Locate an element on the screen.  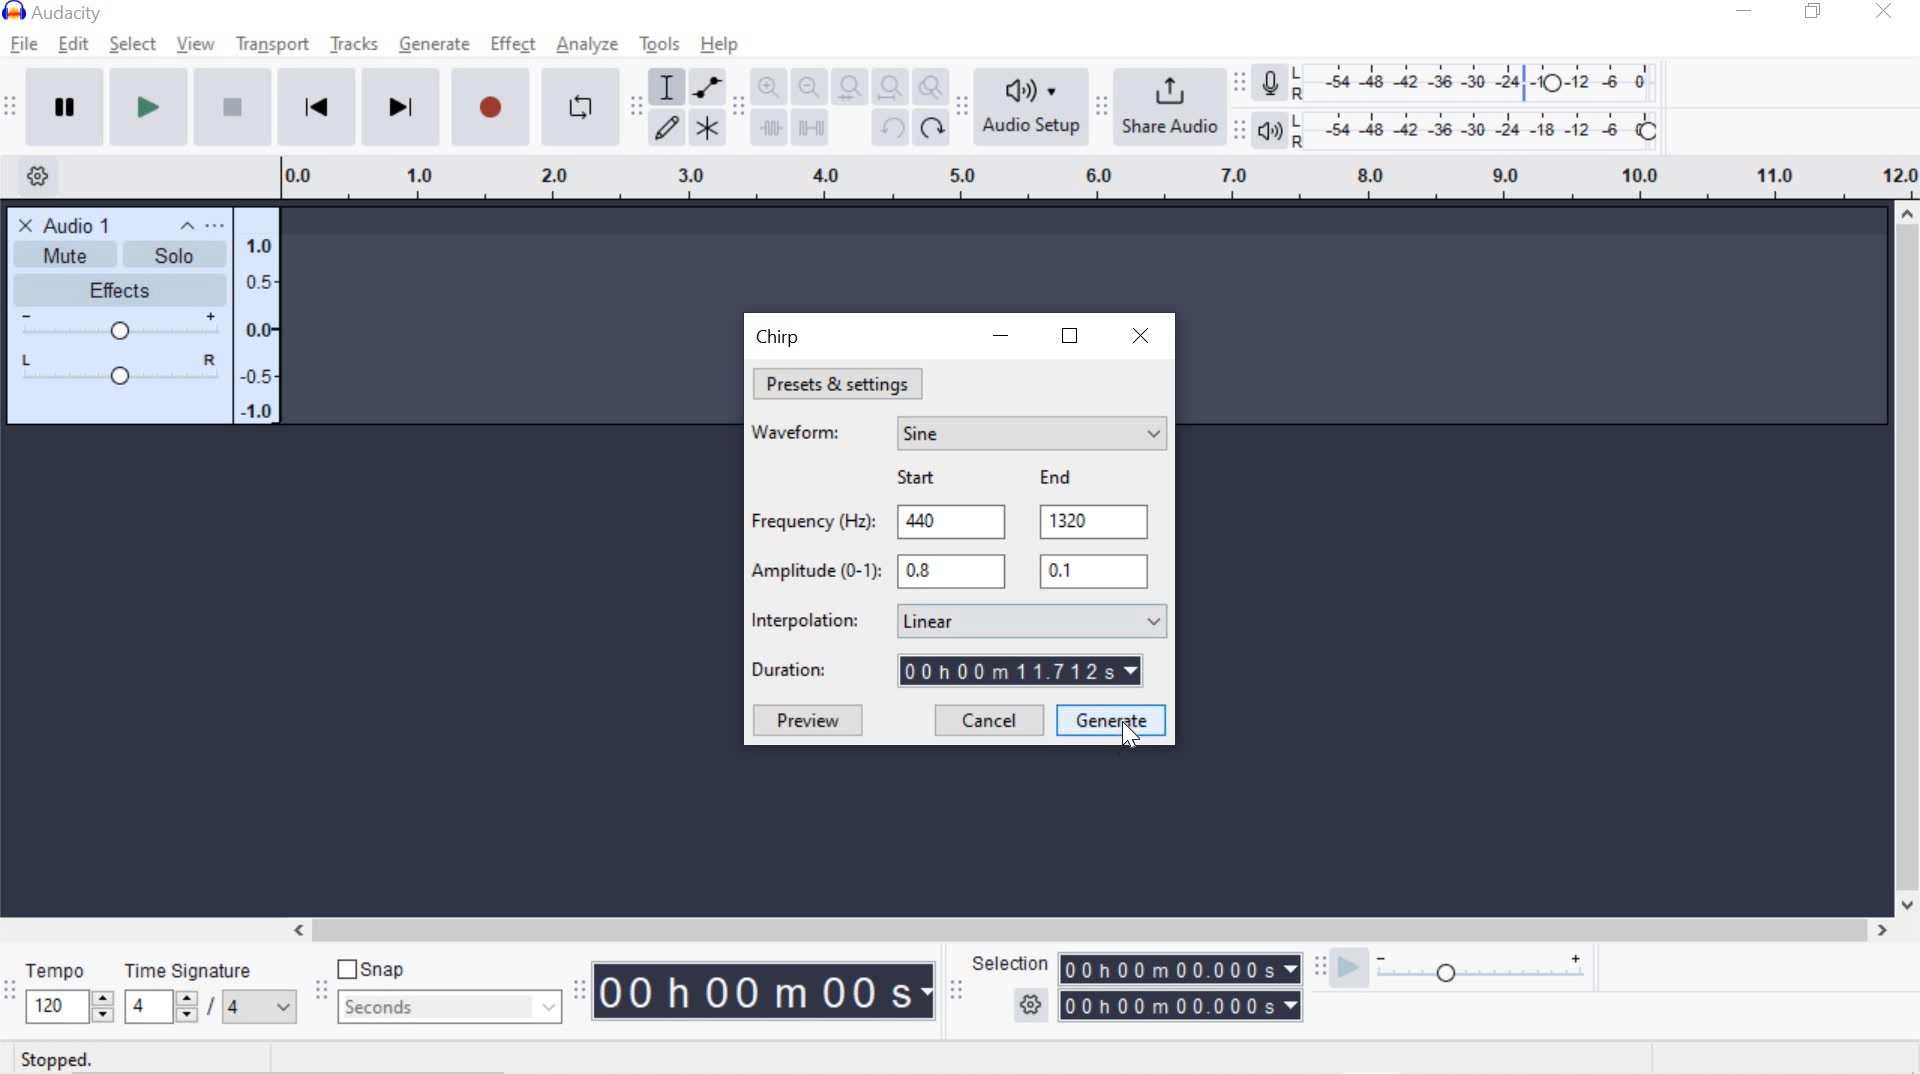
time audio outside selection is located at coordinates (772, 129).